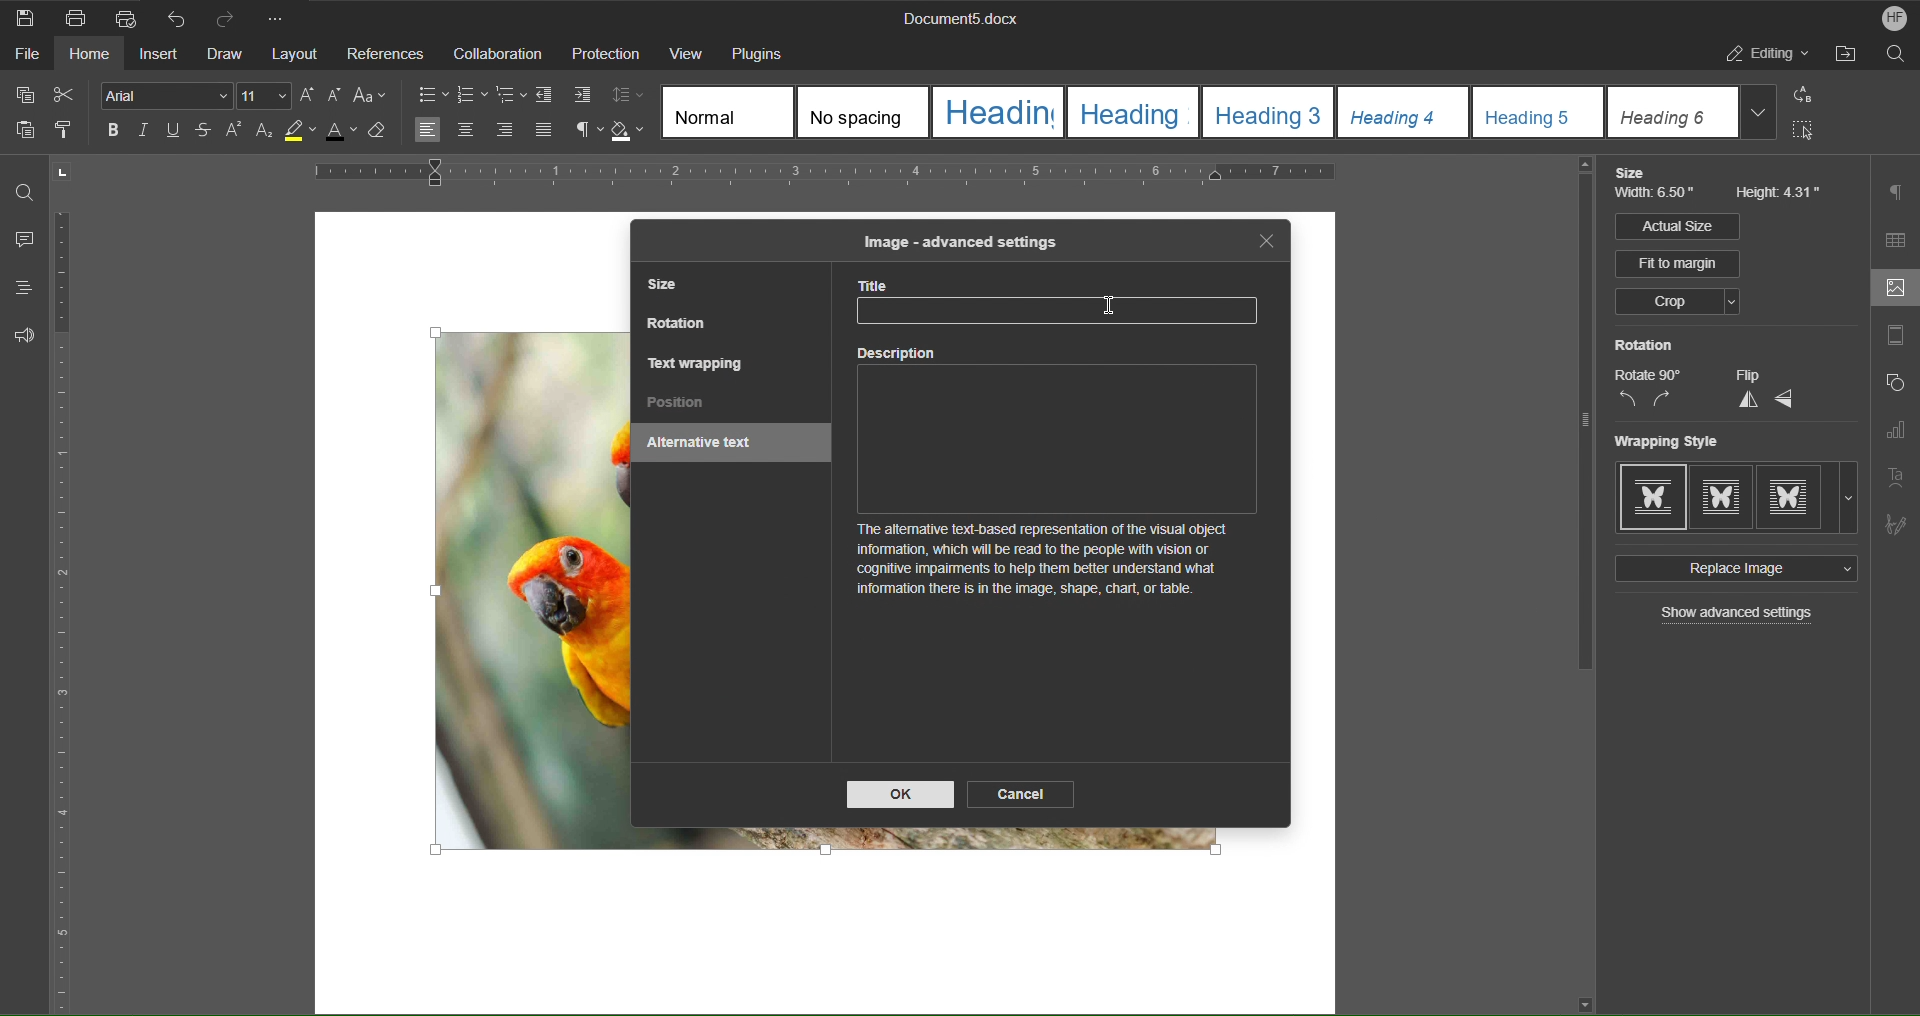 Image resolution: width=1920 pixels, height=1016 pixels. Describe the element at coordinates (1745, 400) in the screenshot. I see `Vertical Flip` at that location.